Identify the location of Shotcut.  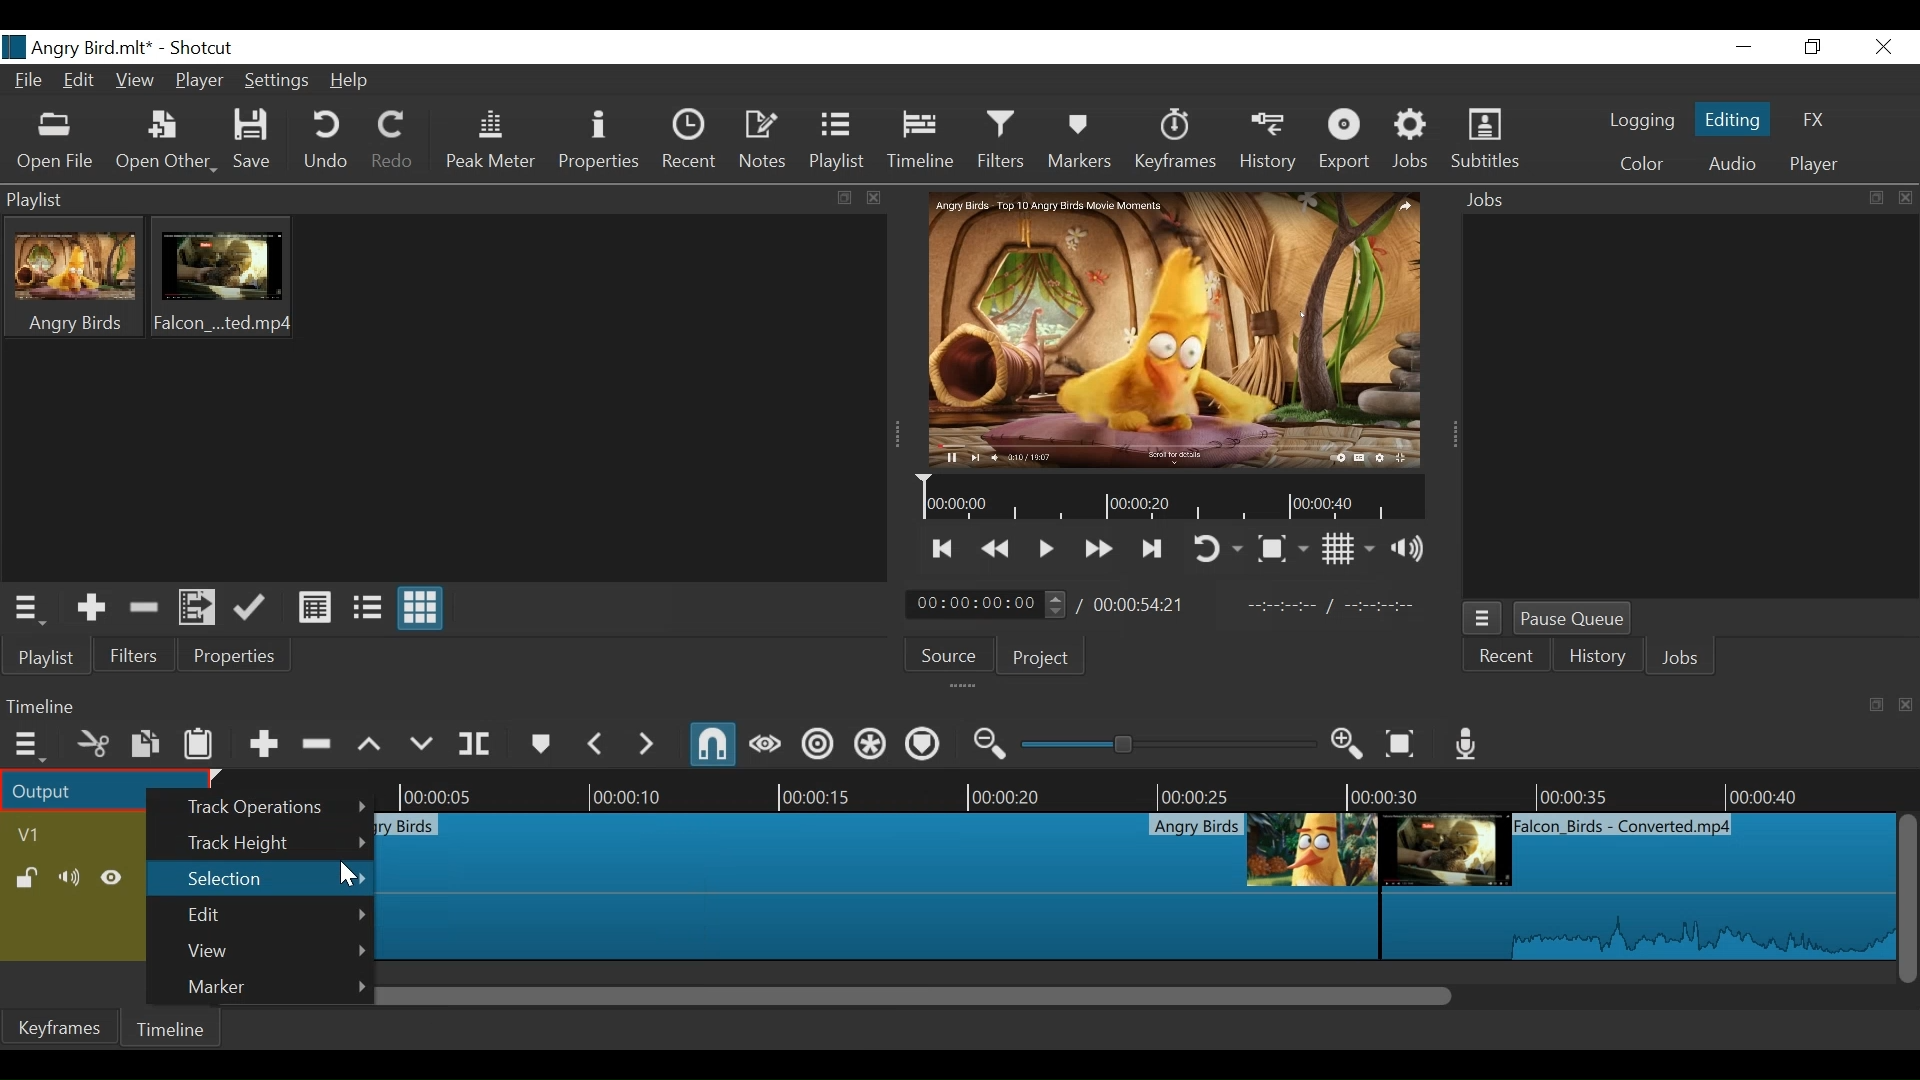
(202, 47).